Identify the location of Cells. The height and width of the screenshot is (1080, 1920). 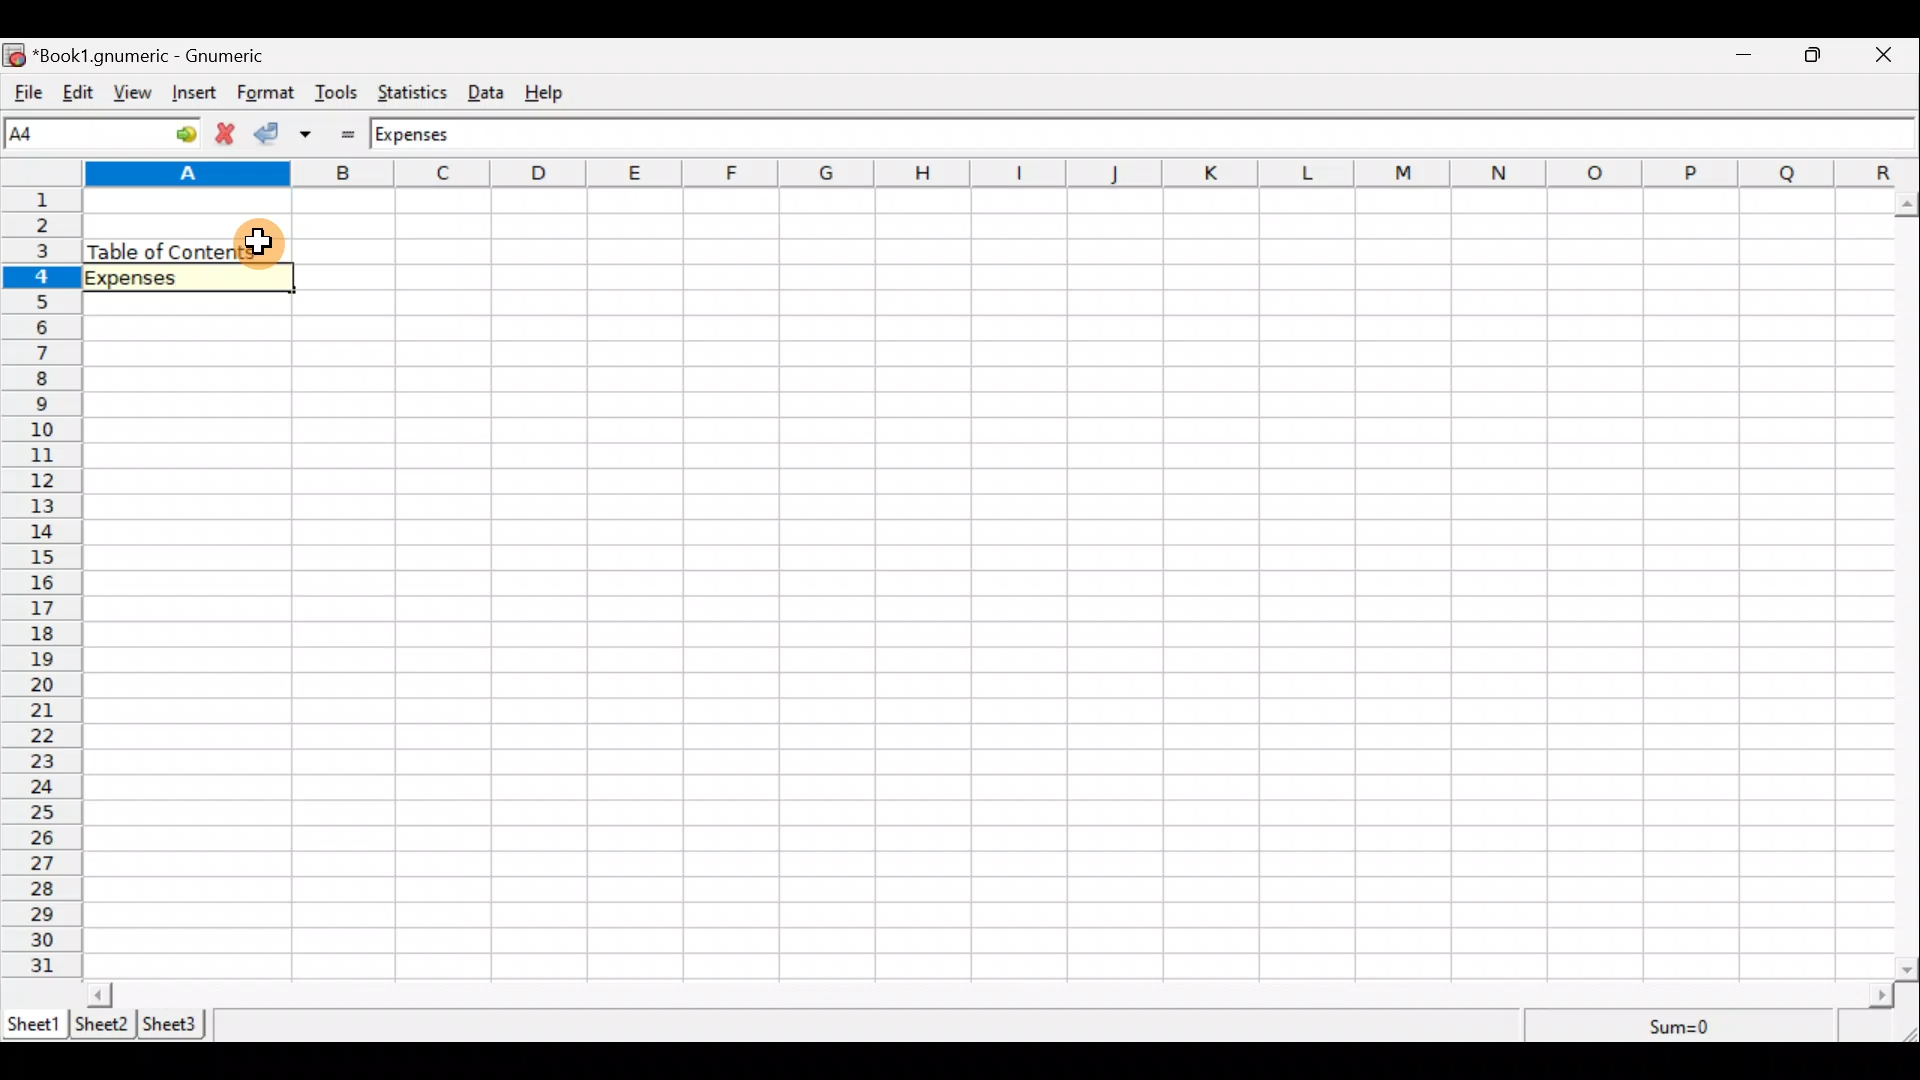
(990, 586).